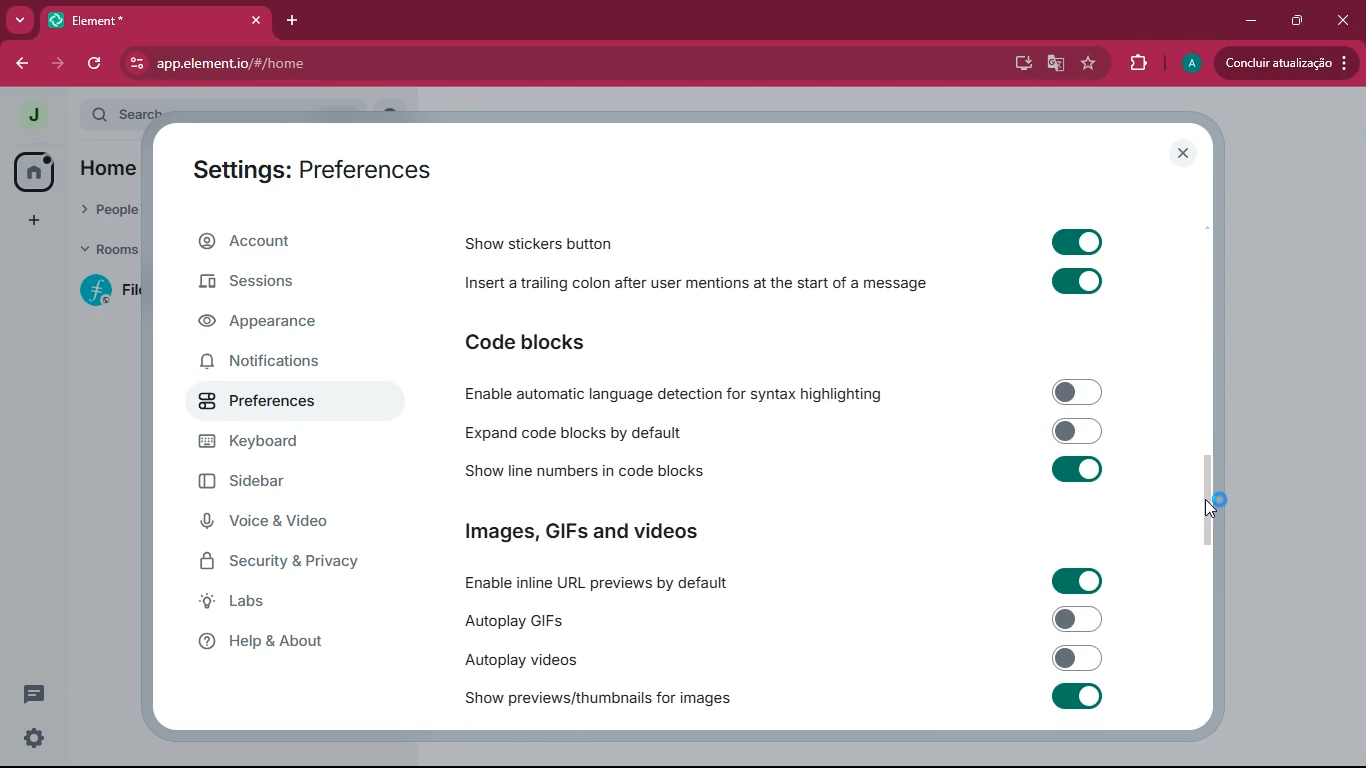 The height and width of the screenshot is (768, 1366). Describe the element at coordinates (1077, 281) in the screenshot. I see `Toggle on` at that location.